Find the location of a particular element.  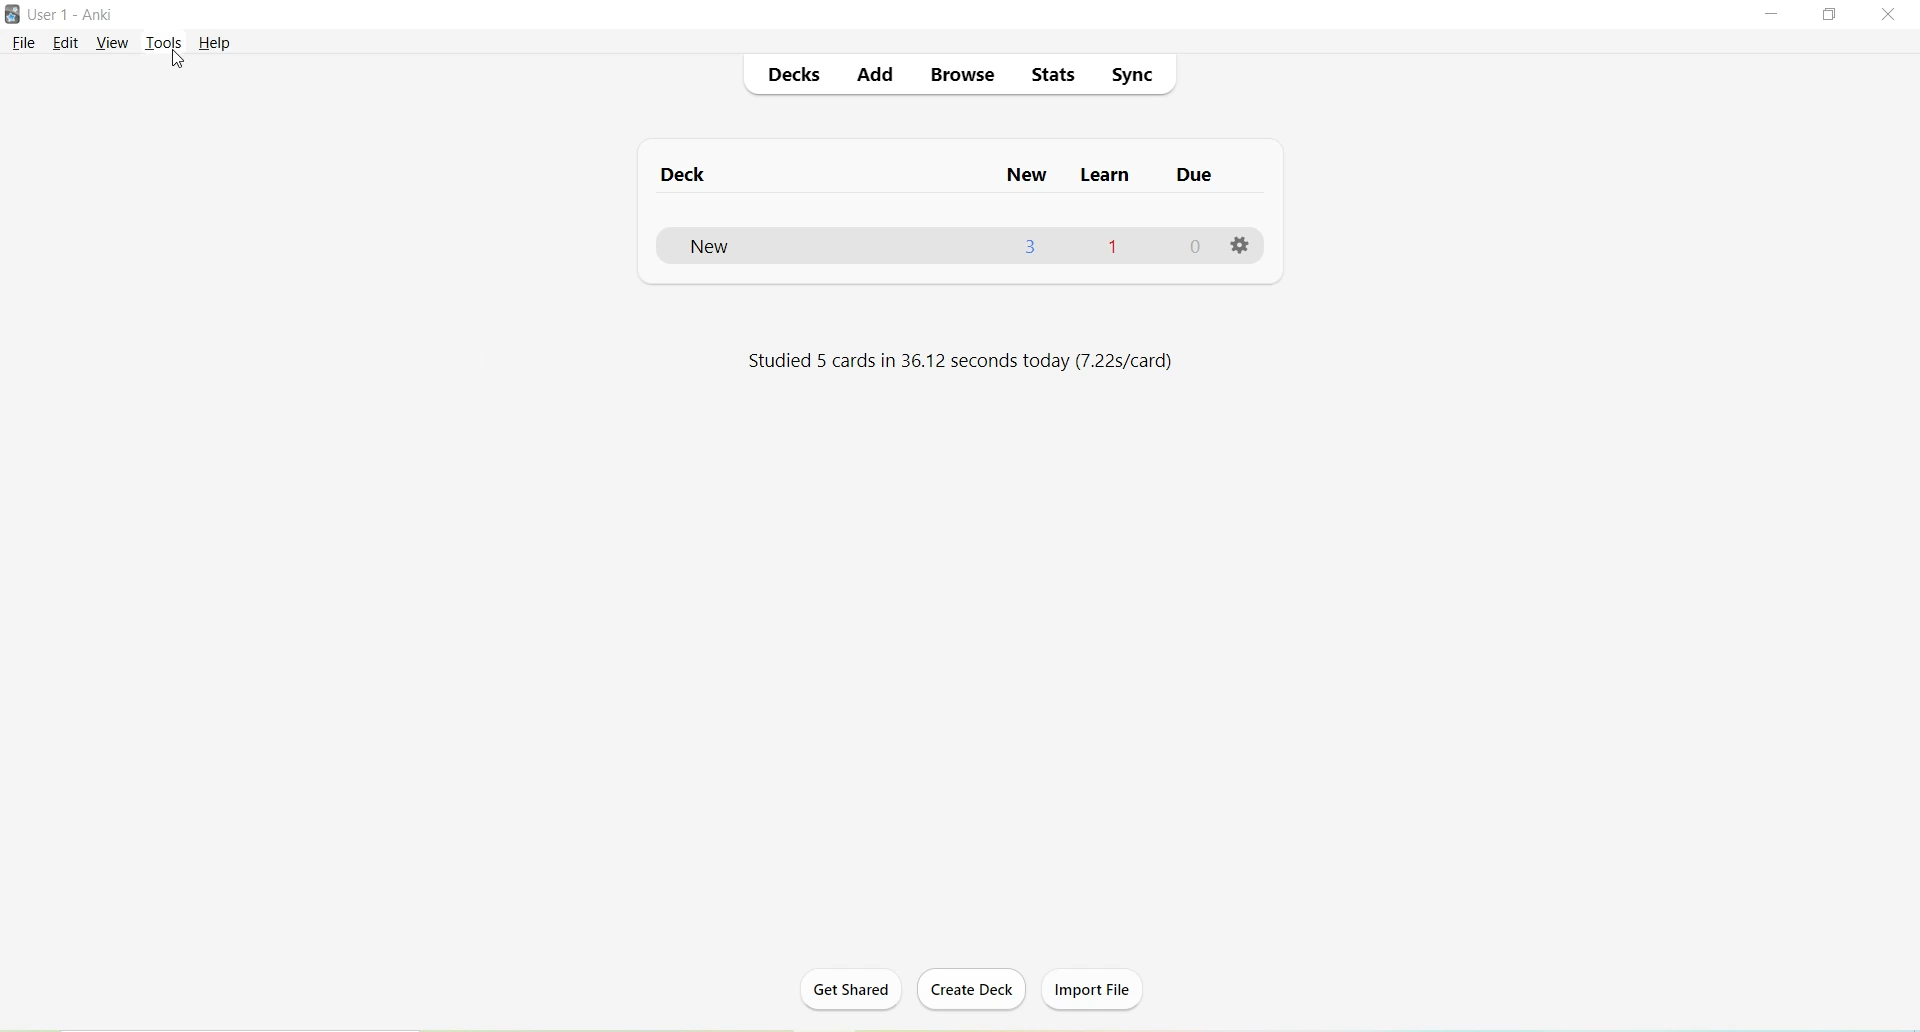

File is located at coordinates (25, 42).